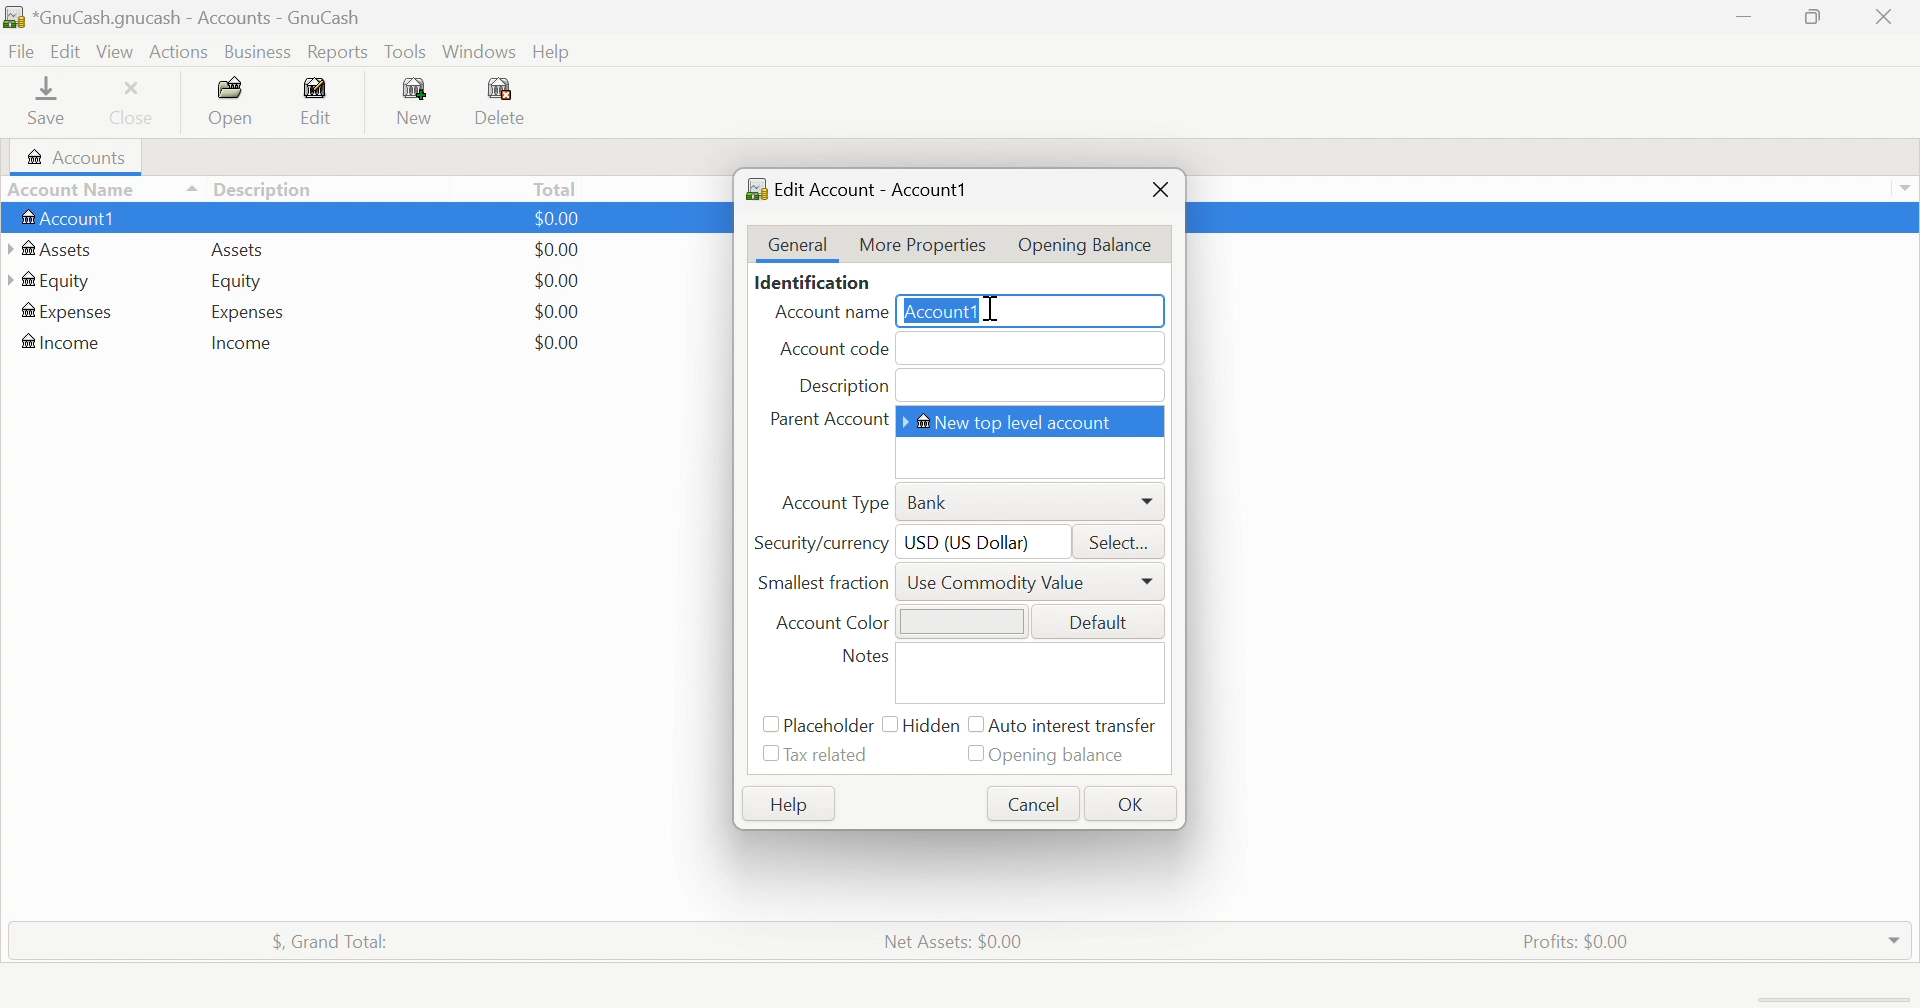  Describe the element at coordinates (230, 99) in the screenshot. I see `Open` at that location.